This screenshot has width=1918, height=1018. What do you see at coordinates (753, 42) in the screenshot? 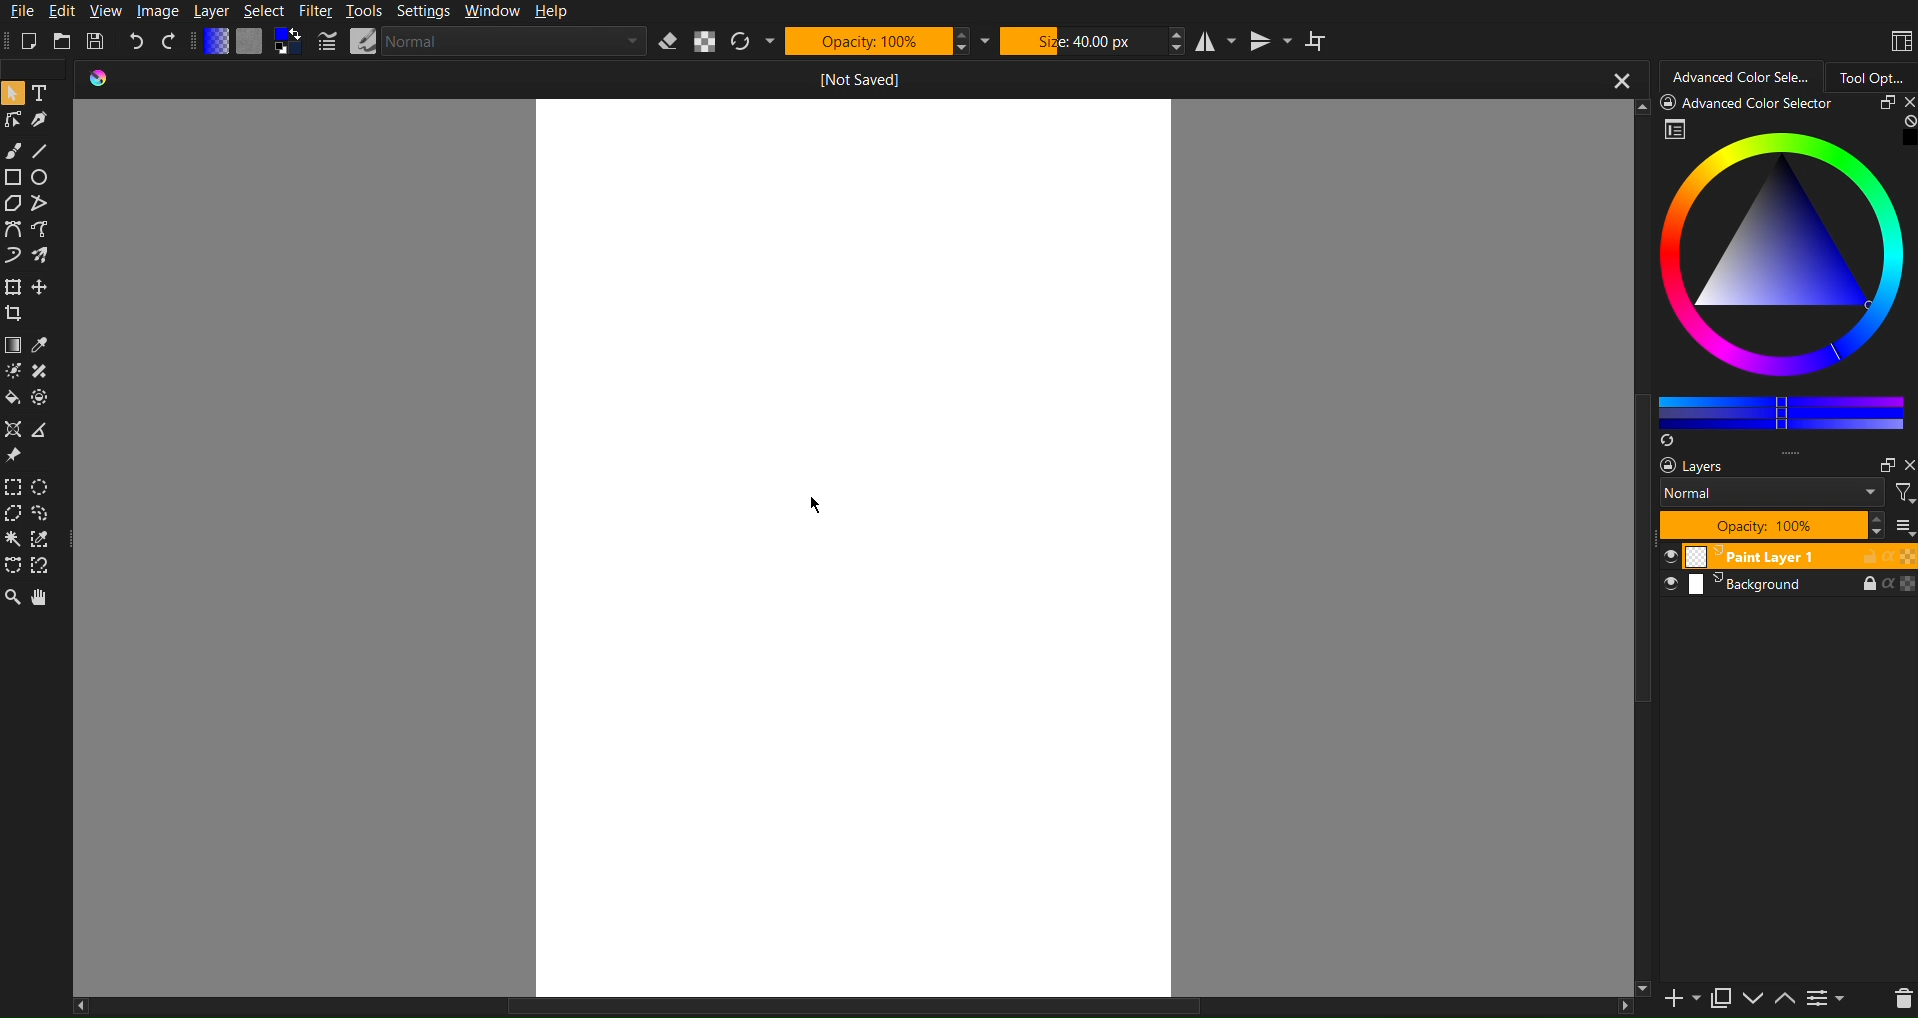
I see `Refresh` at bounding box center [753, 42].